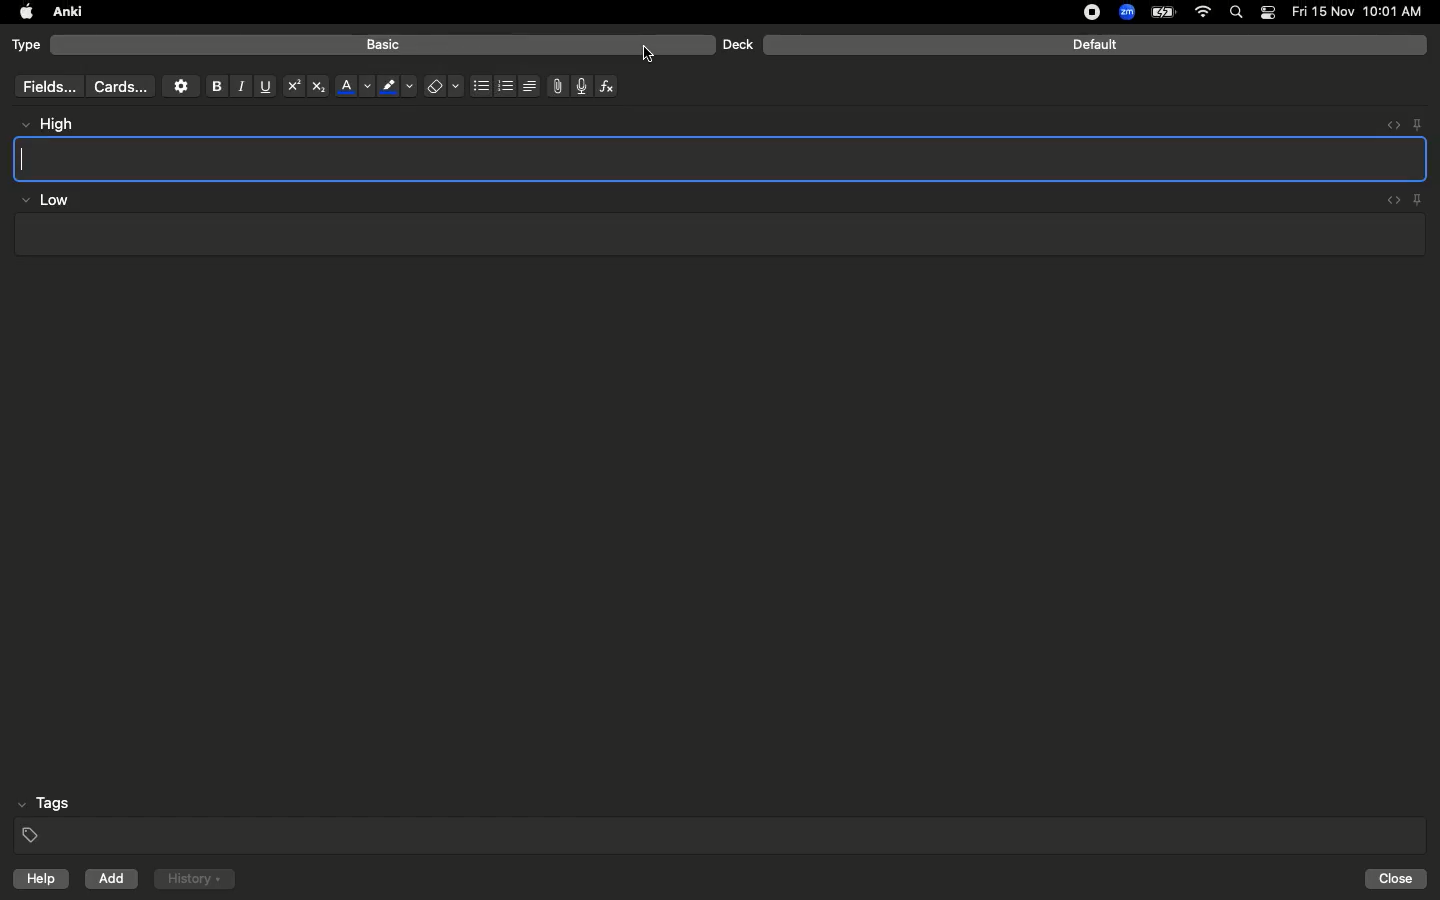  I want to click on Zoom, so click(1125, 13).